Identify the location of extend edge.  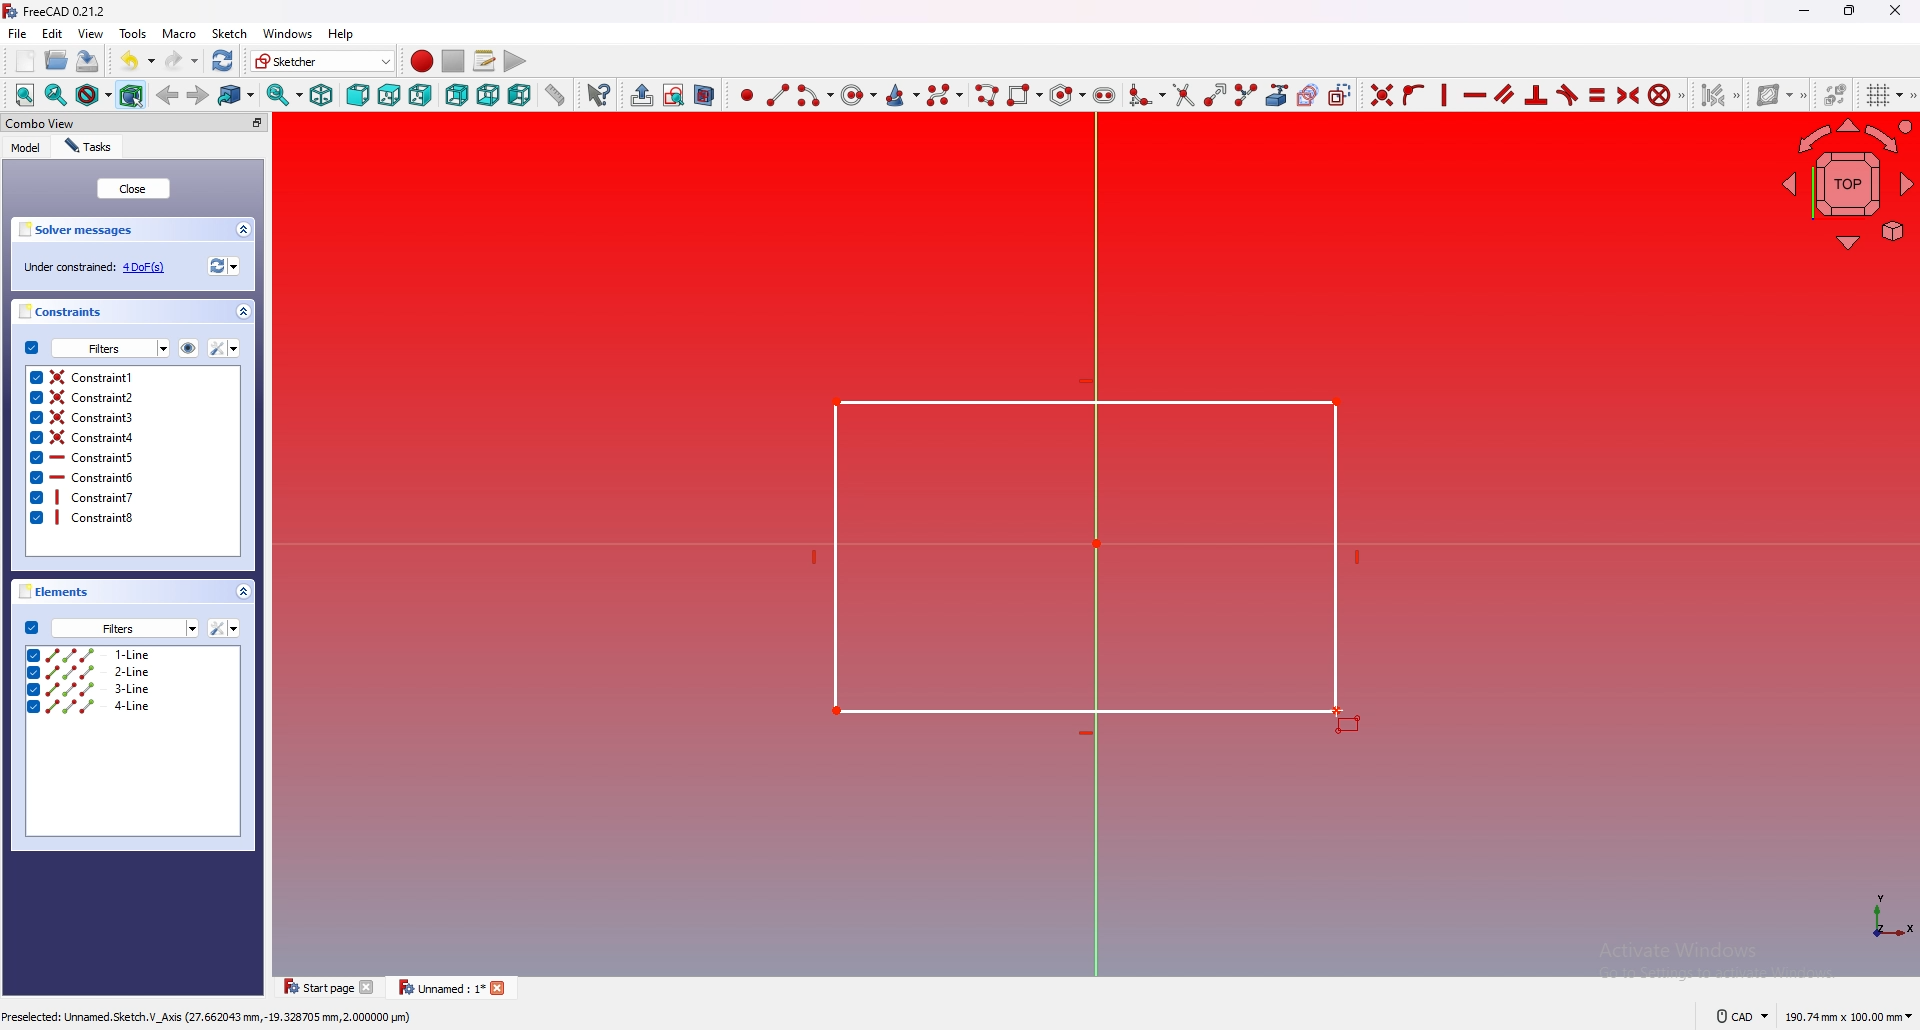
(1217, 95).